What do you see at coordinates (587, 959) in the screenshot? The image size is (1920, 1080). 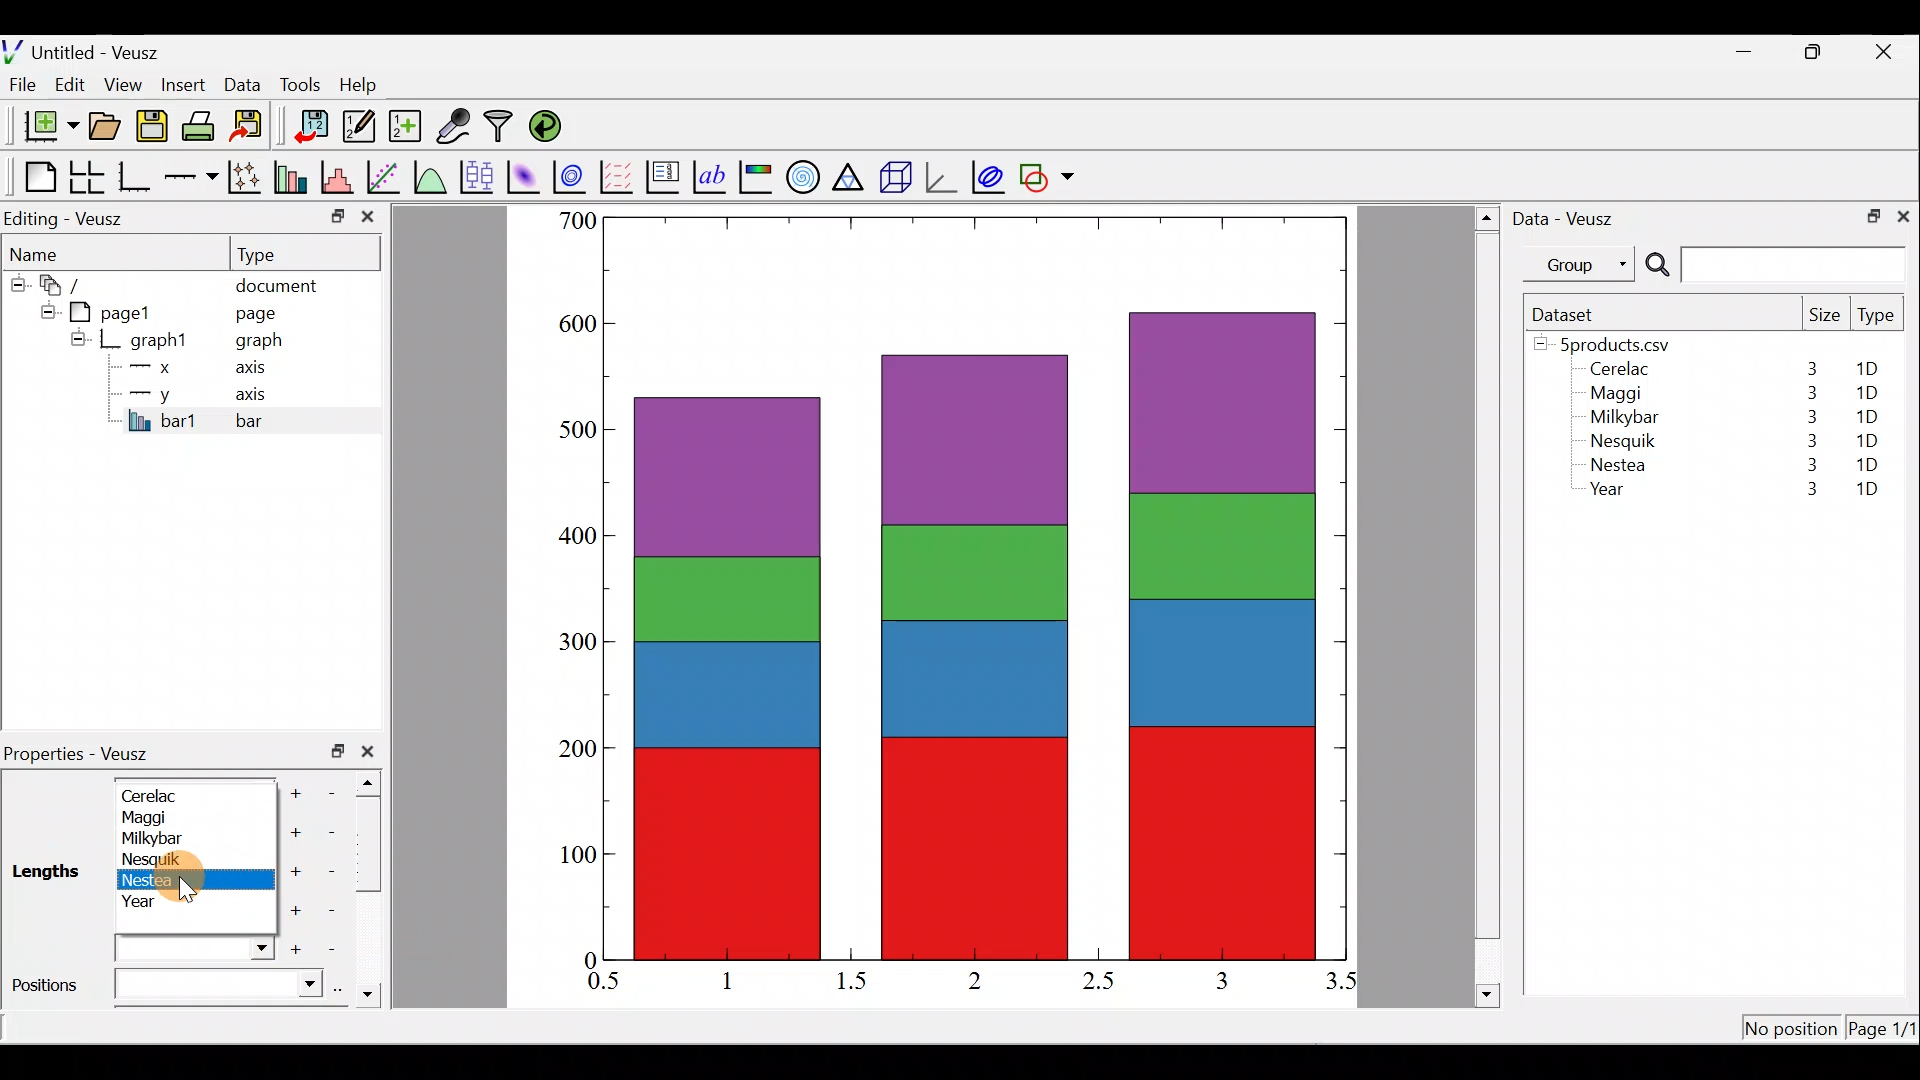 I see `0` at bounding box center [587, 959].